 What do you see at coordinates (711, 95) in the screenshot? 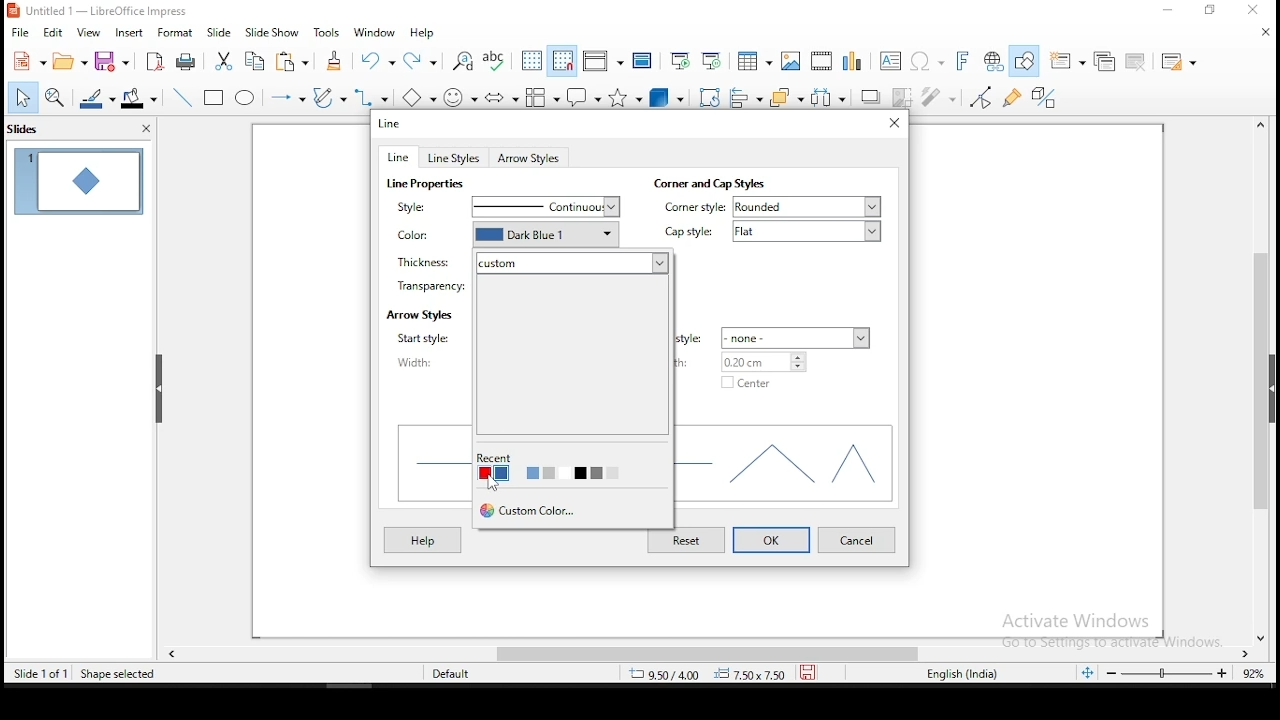
I see `rotate` at bounding box center [711, 95].